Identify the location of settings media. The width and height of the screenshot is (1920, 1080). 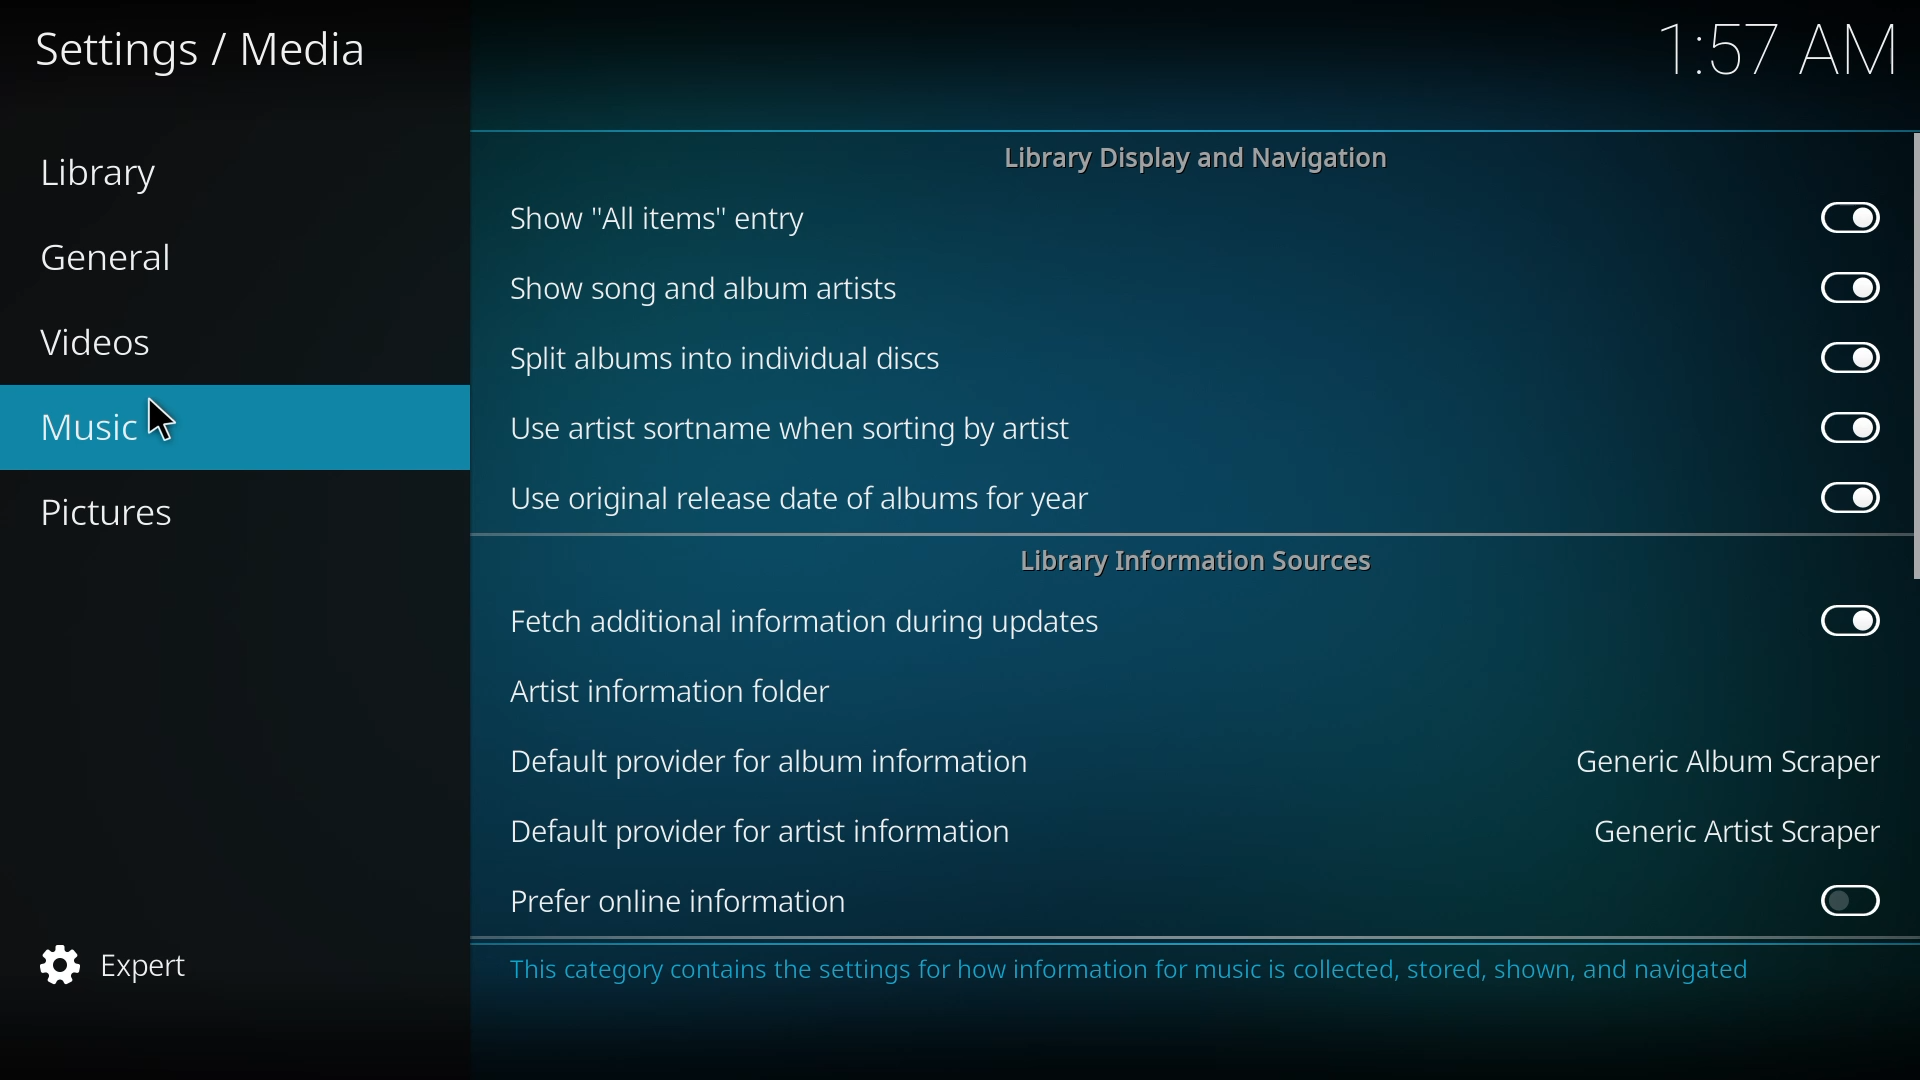
(212, 52).